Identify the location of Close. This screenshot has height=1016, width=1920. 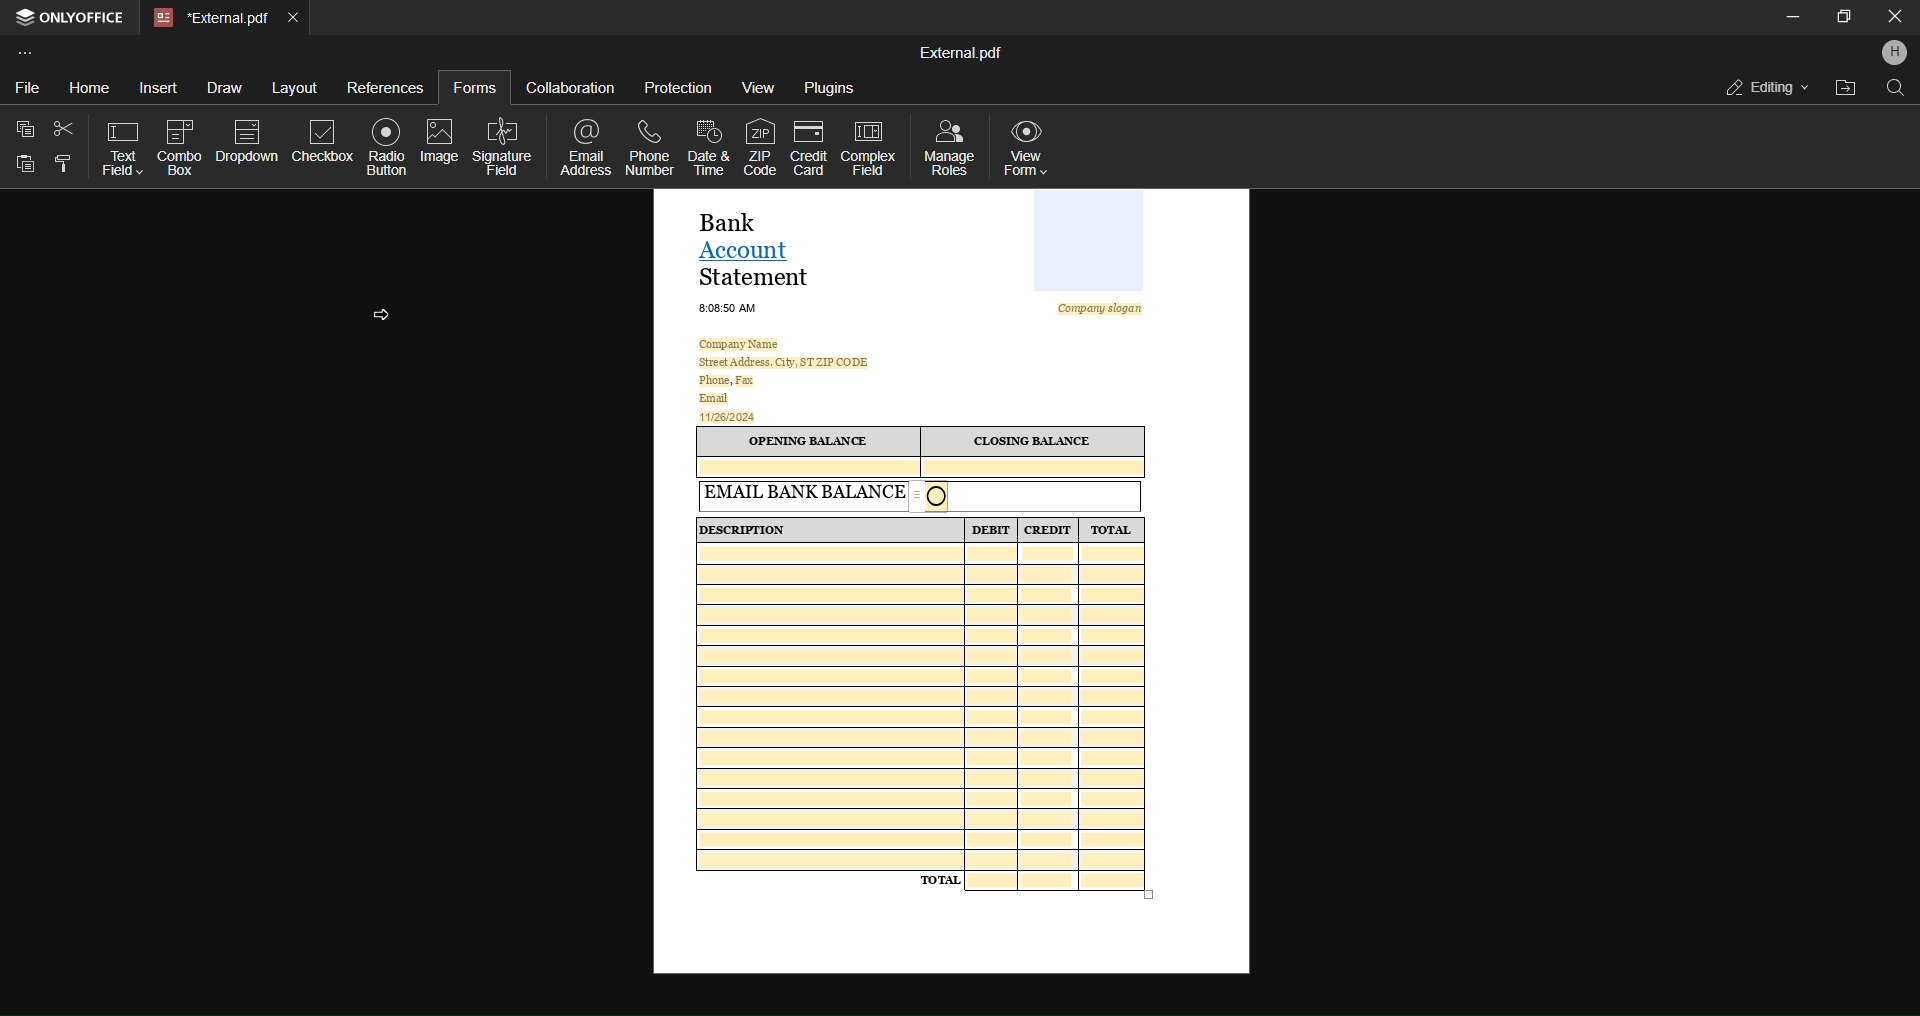
(1893, 18).